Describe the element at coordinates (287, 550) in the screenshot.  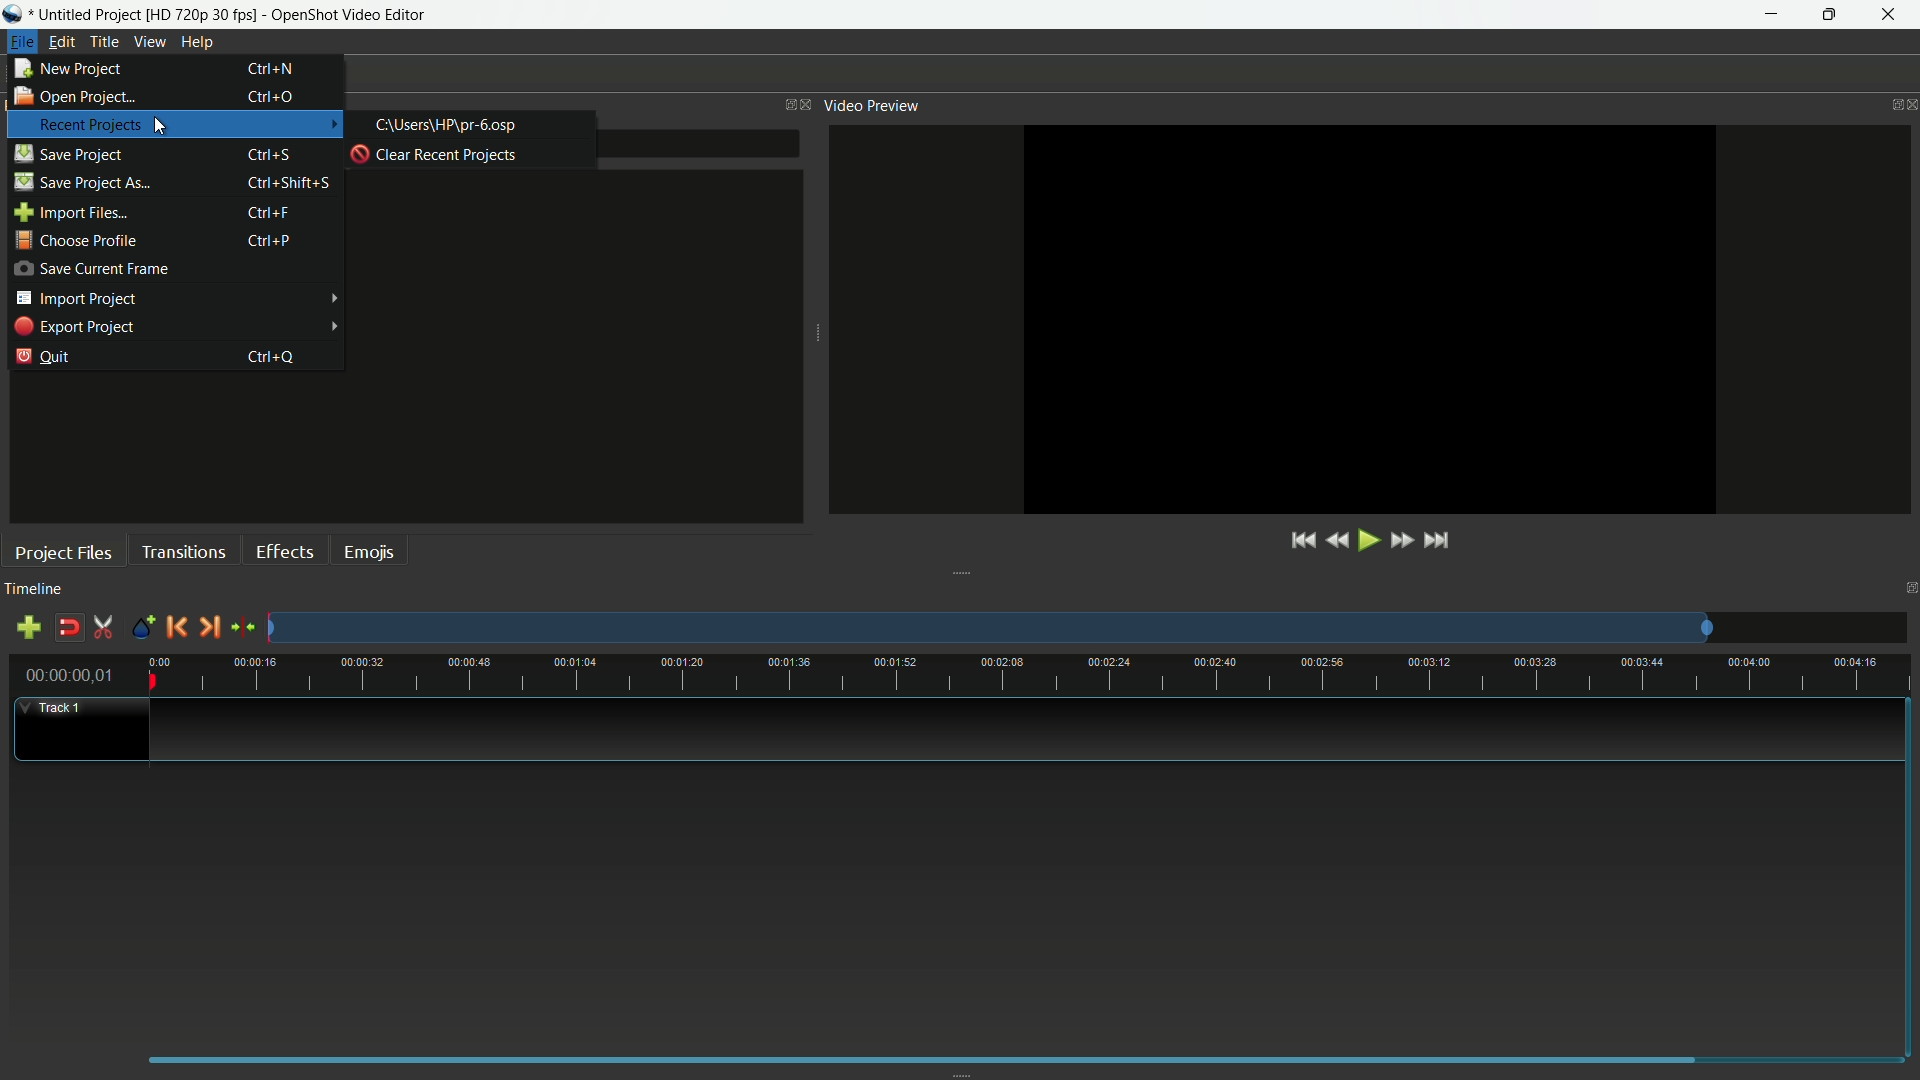
I see `effects` at that location.